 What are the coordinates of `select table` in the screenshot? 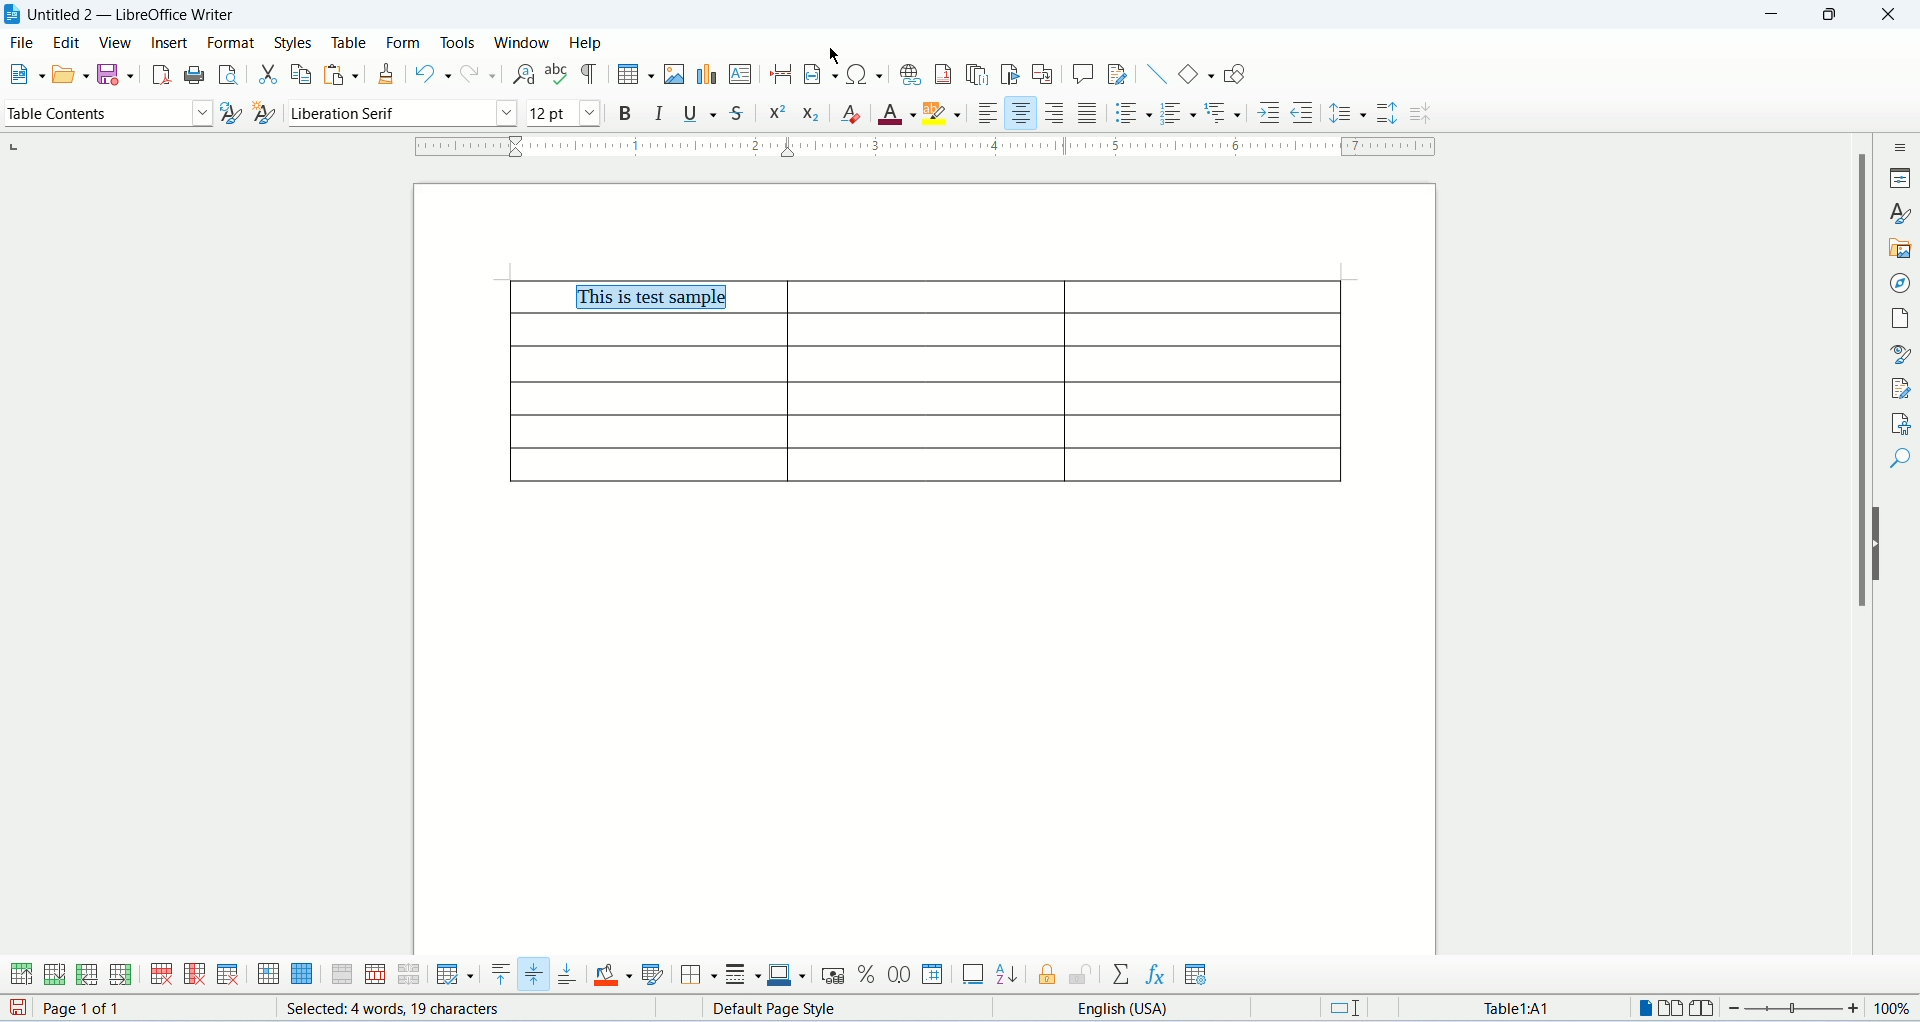 It's located at (302, 977).